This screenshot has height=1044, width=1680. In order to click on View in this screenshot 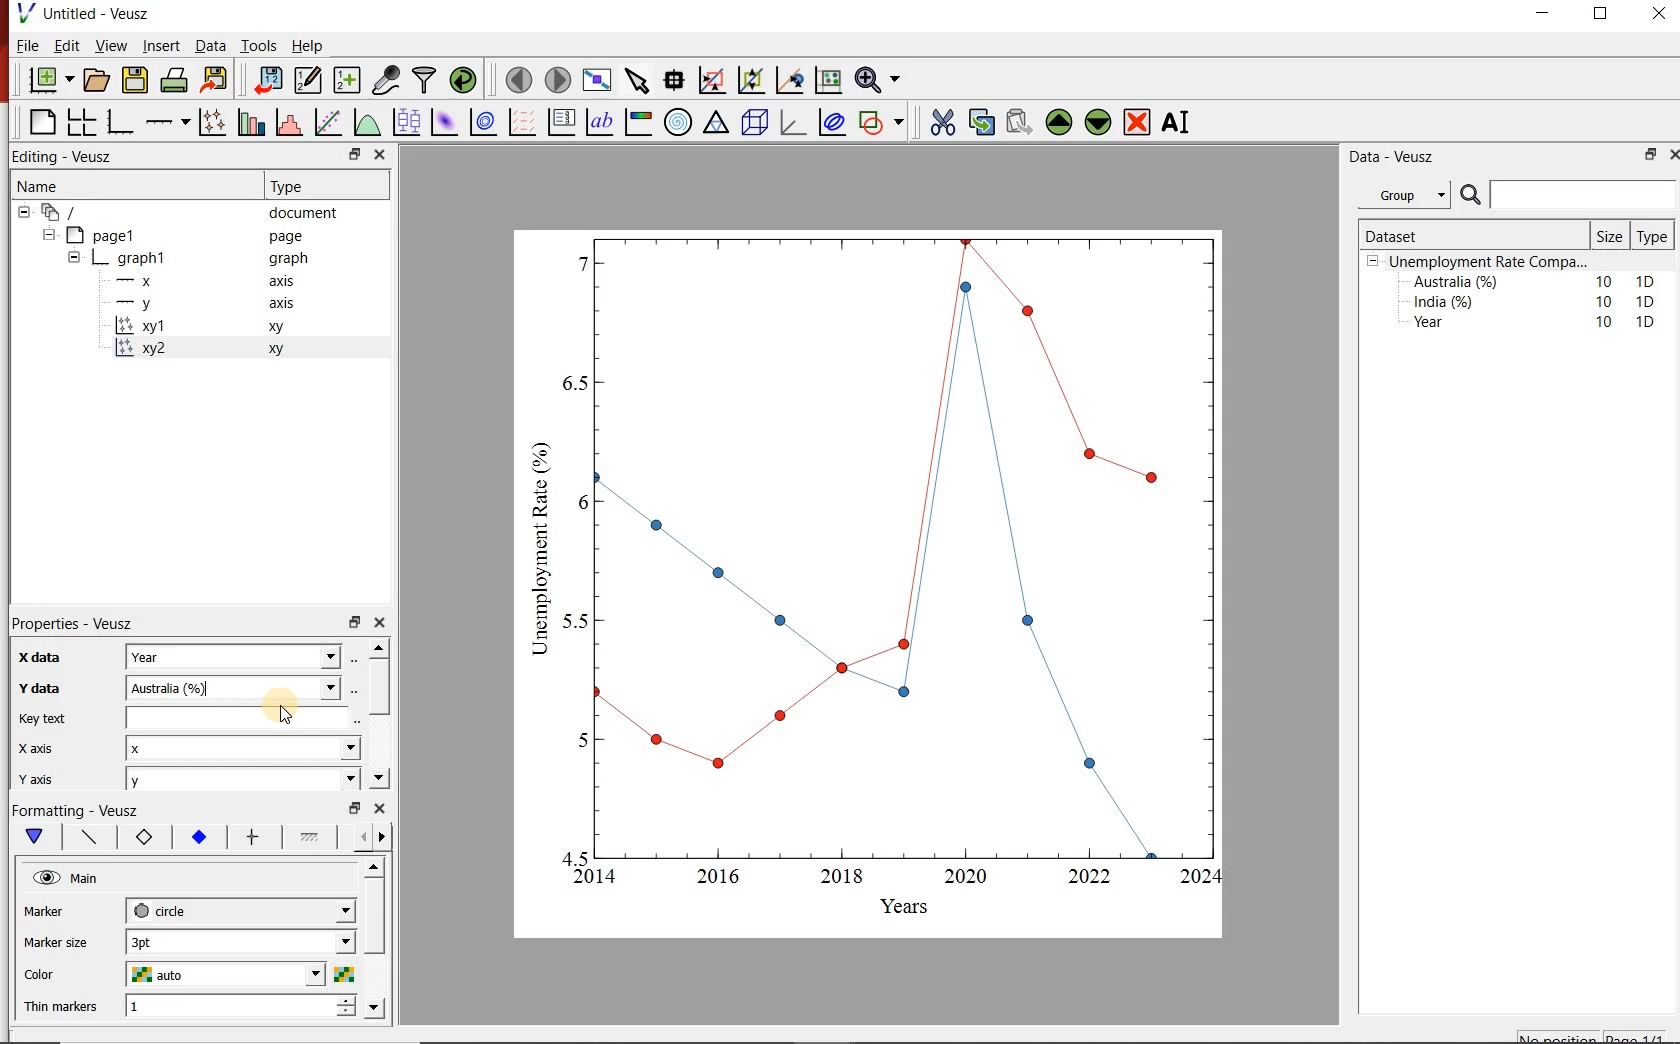, I will do `click(109, 46)`.